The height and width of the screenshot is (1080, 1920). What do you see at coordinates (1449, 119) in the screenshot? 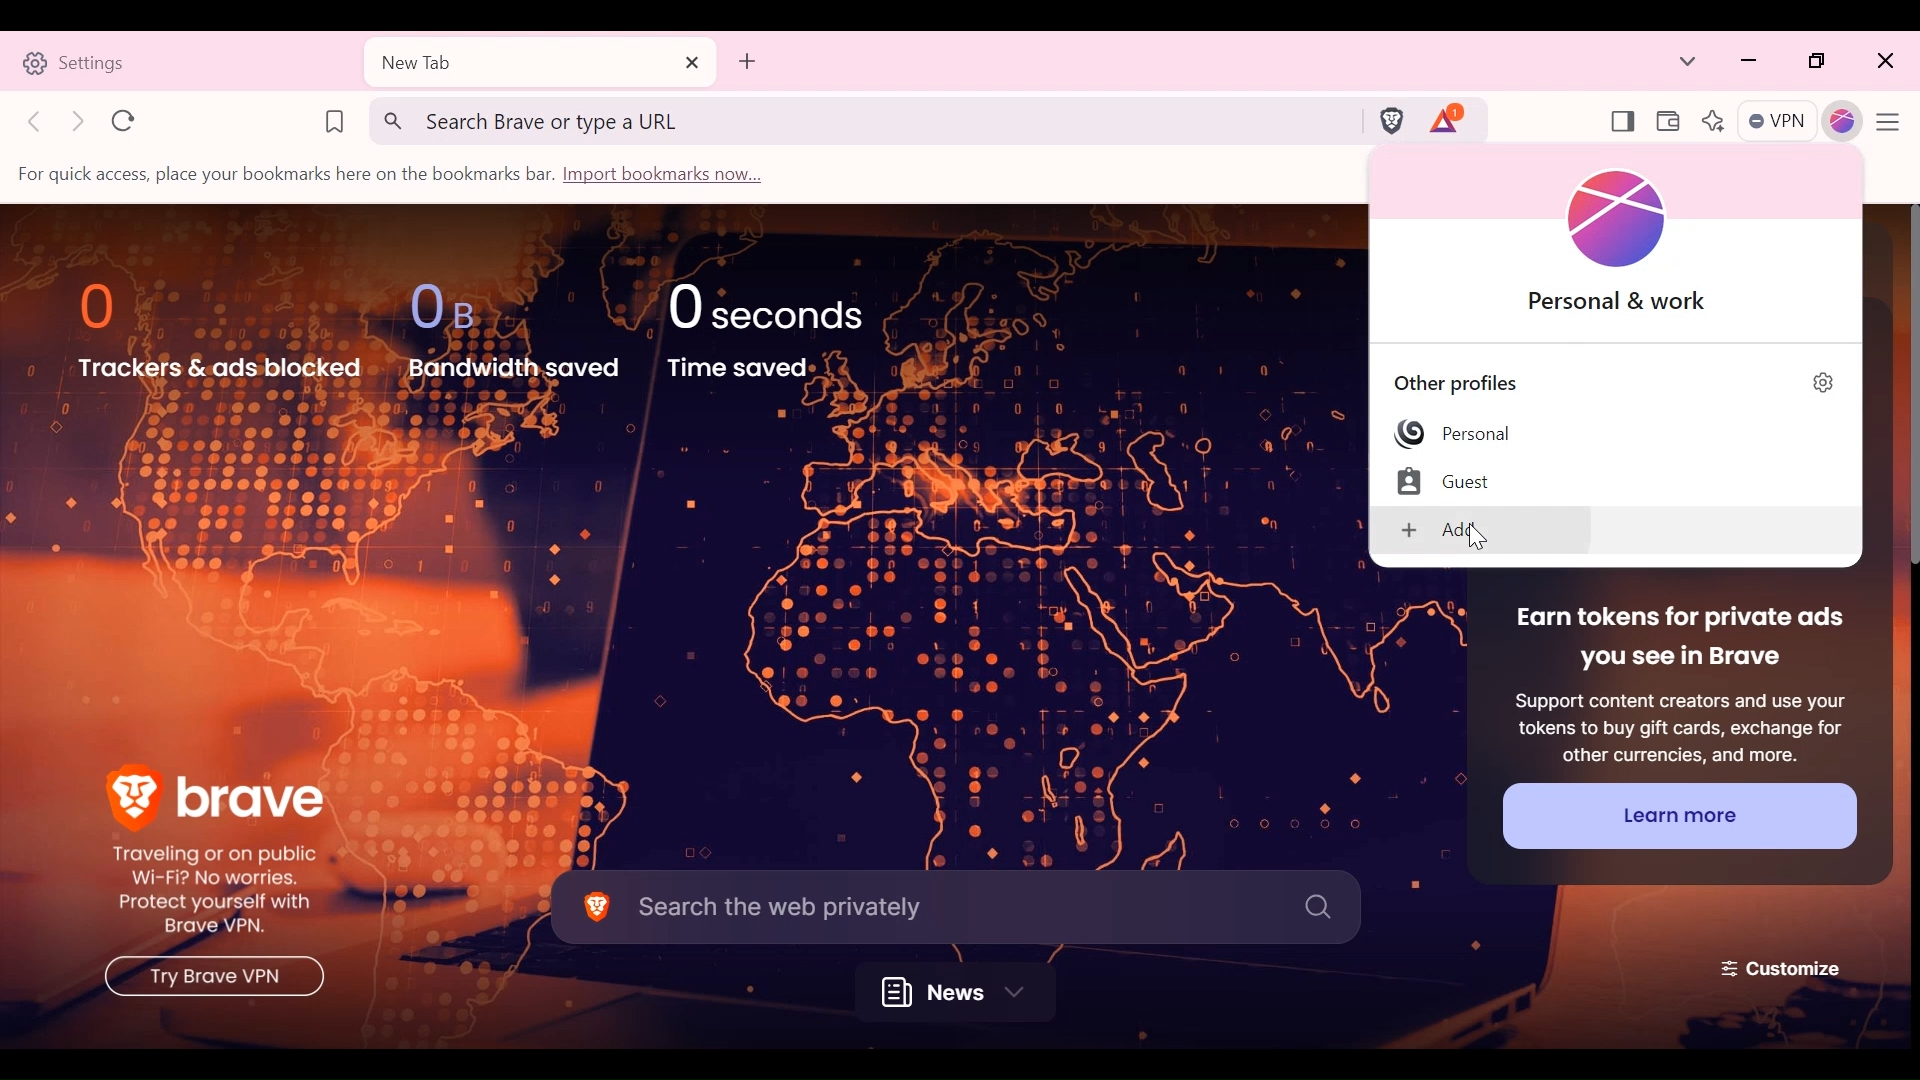
I see `Tokens` at bounding box center [1449, 119].